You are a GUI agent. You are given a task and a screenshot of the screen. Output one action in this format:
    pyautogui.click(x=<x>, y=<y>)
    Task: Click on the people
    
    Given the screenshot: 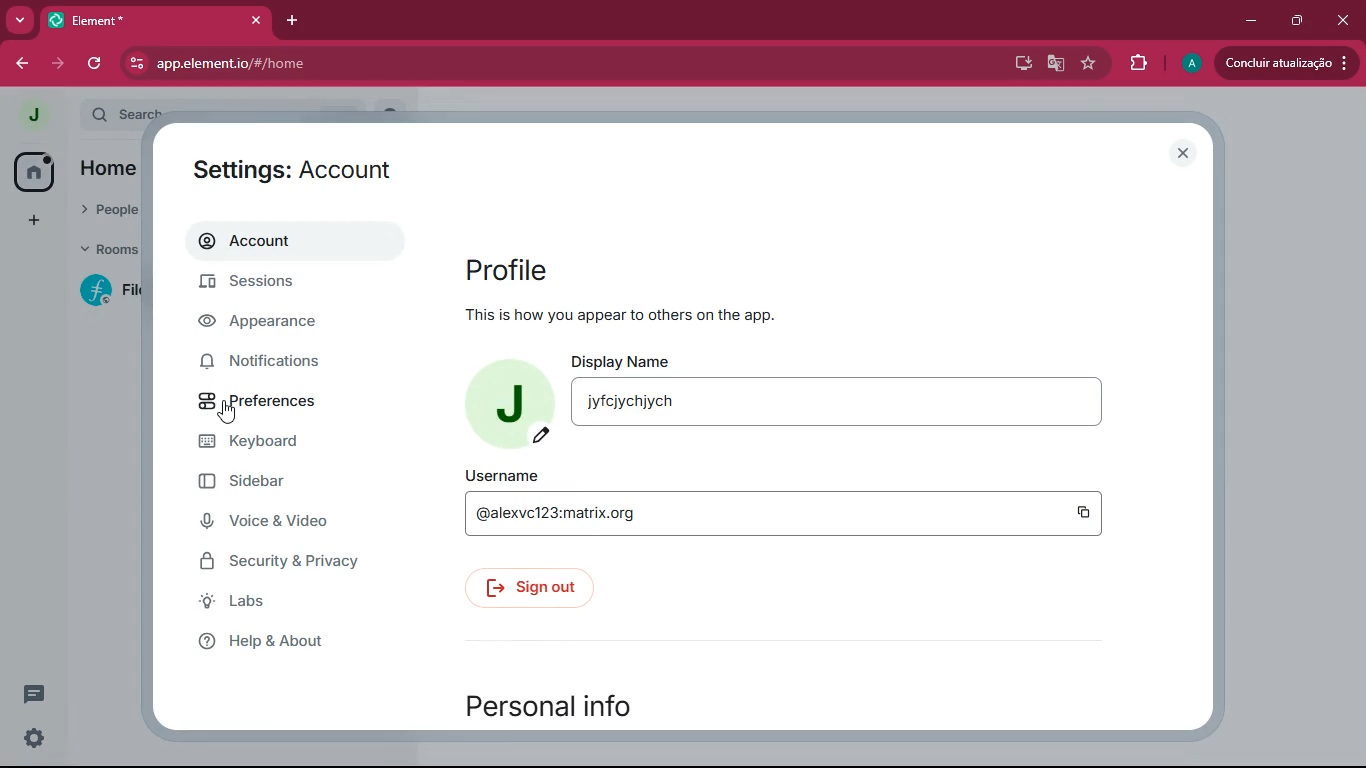 What is the action you would take?
    pyautogui.click(x=108, y=213)
    